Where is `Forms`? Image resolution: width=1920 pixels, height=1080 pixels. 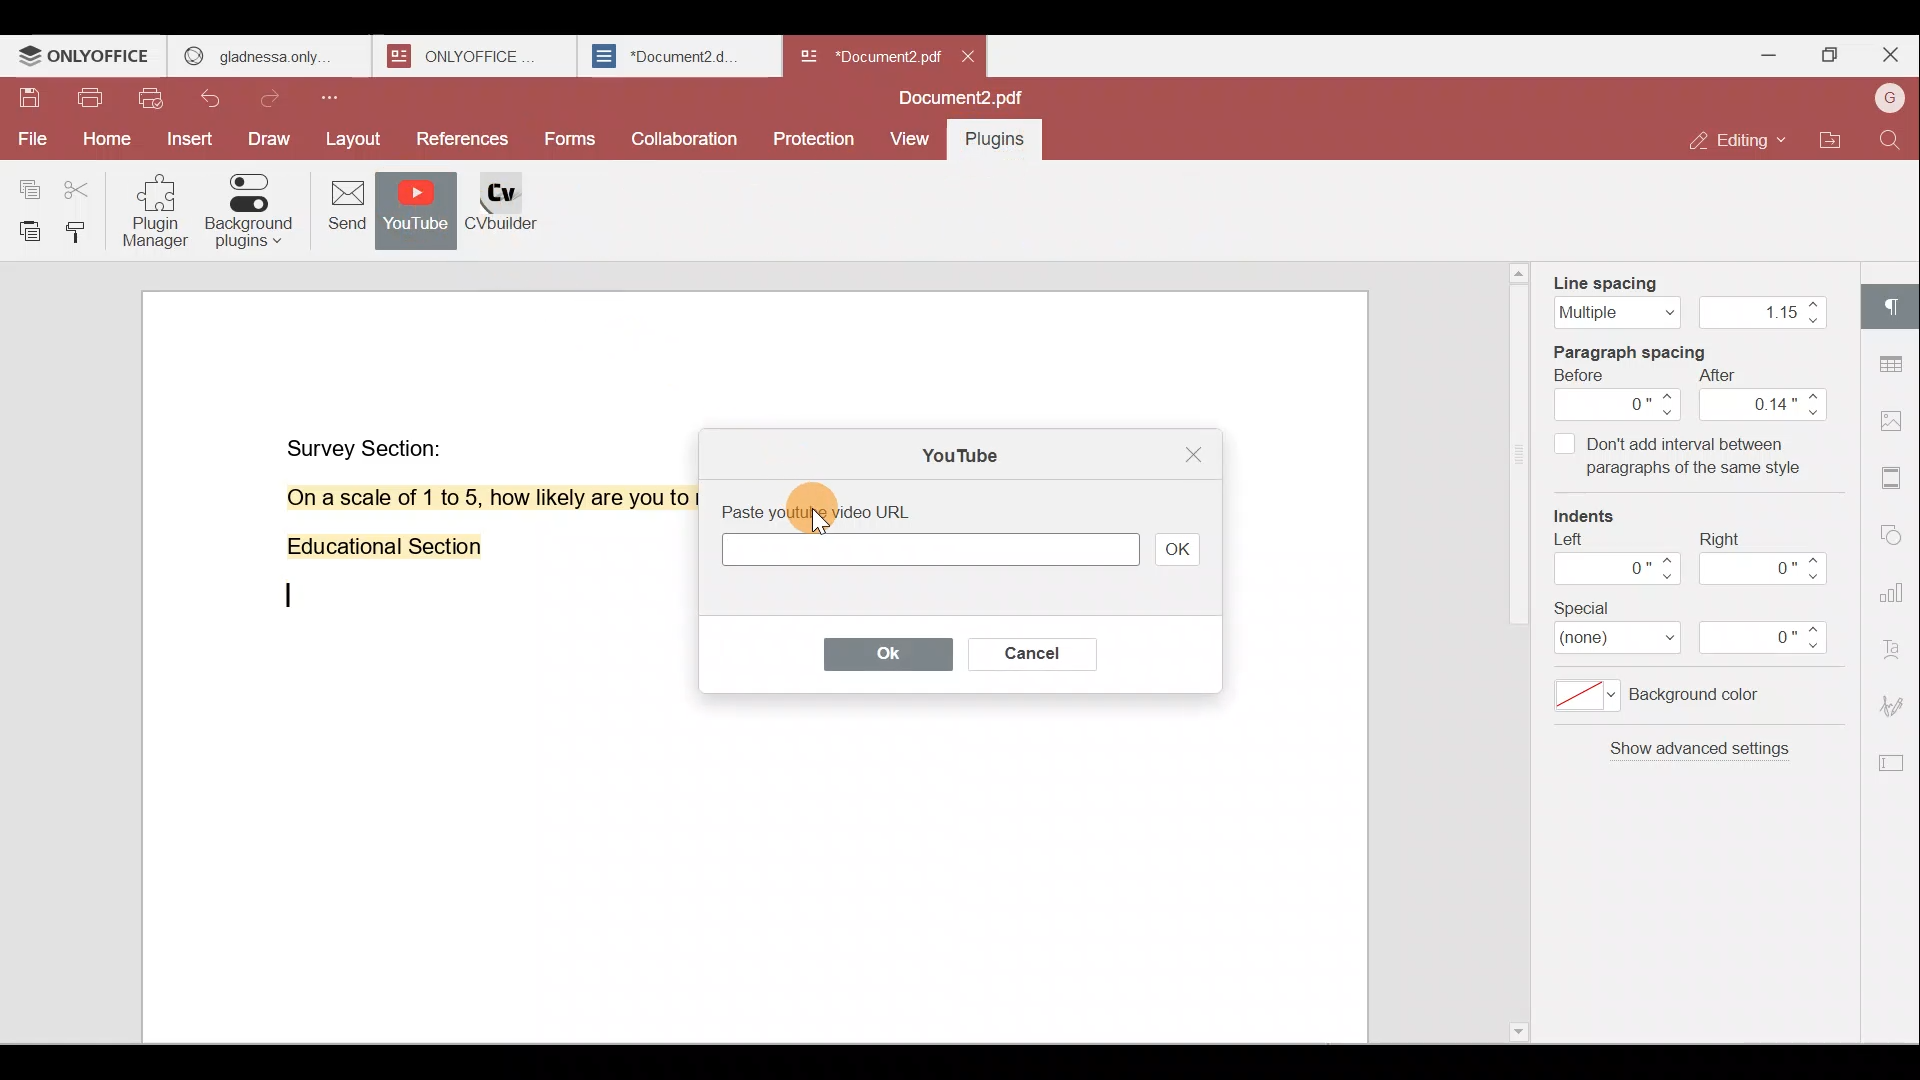
Forms is located at coordinates (572, 140).